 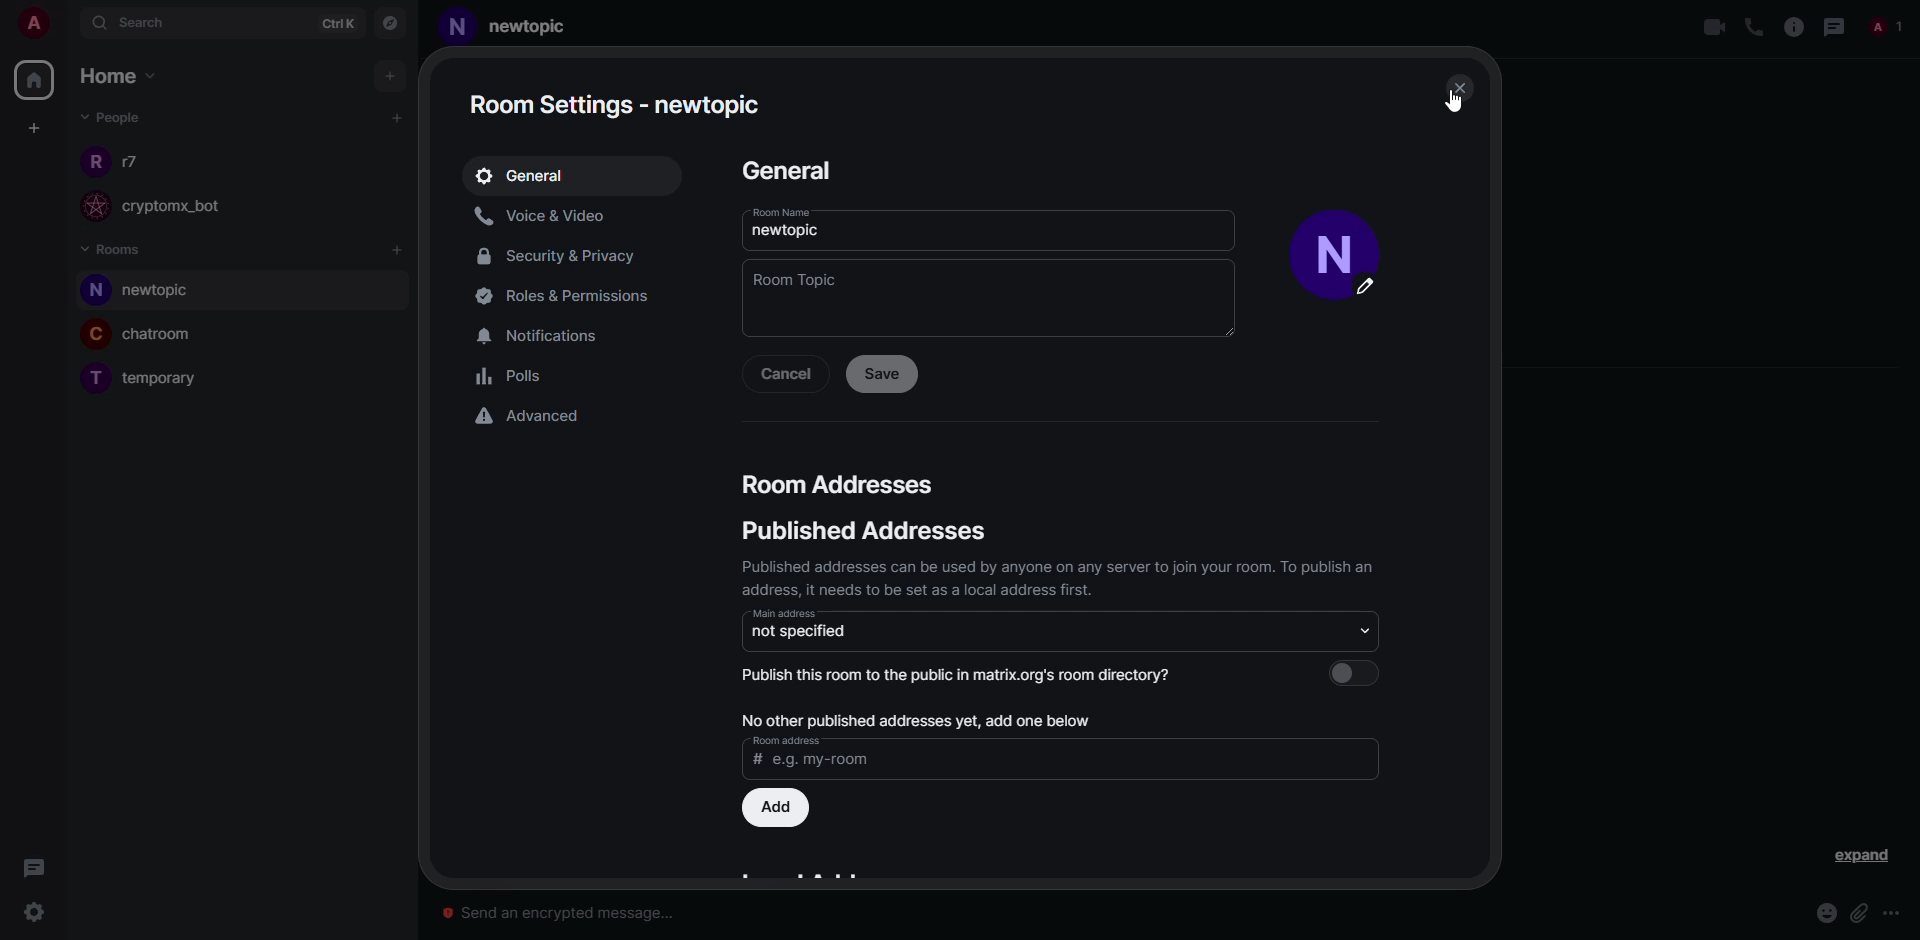 I want to click on bot, so click(x=191, y=208).